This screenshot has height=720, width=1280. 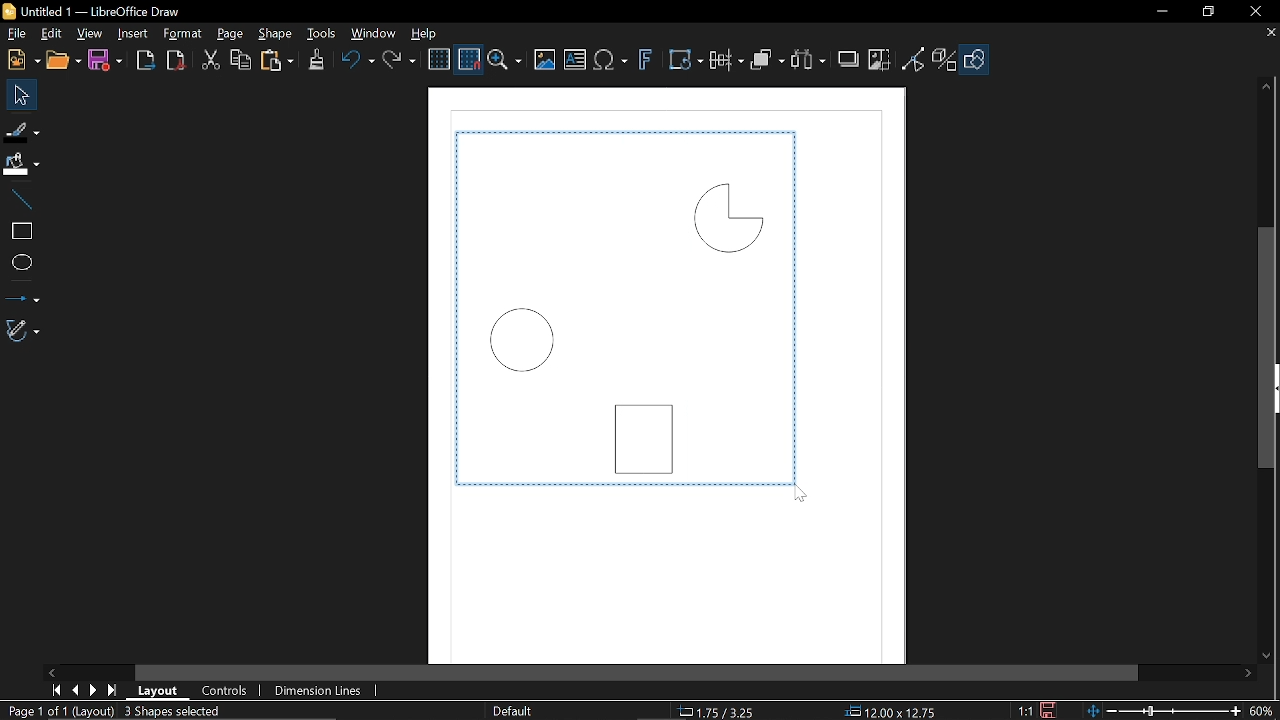 What do you see at coordinates (225, 690) in the screenshot?
I see `Controls` at bounding box center [225, 690].